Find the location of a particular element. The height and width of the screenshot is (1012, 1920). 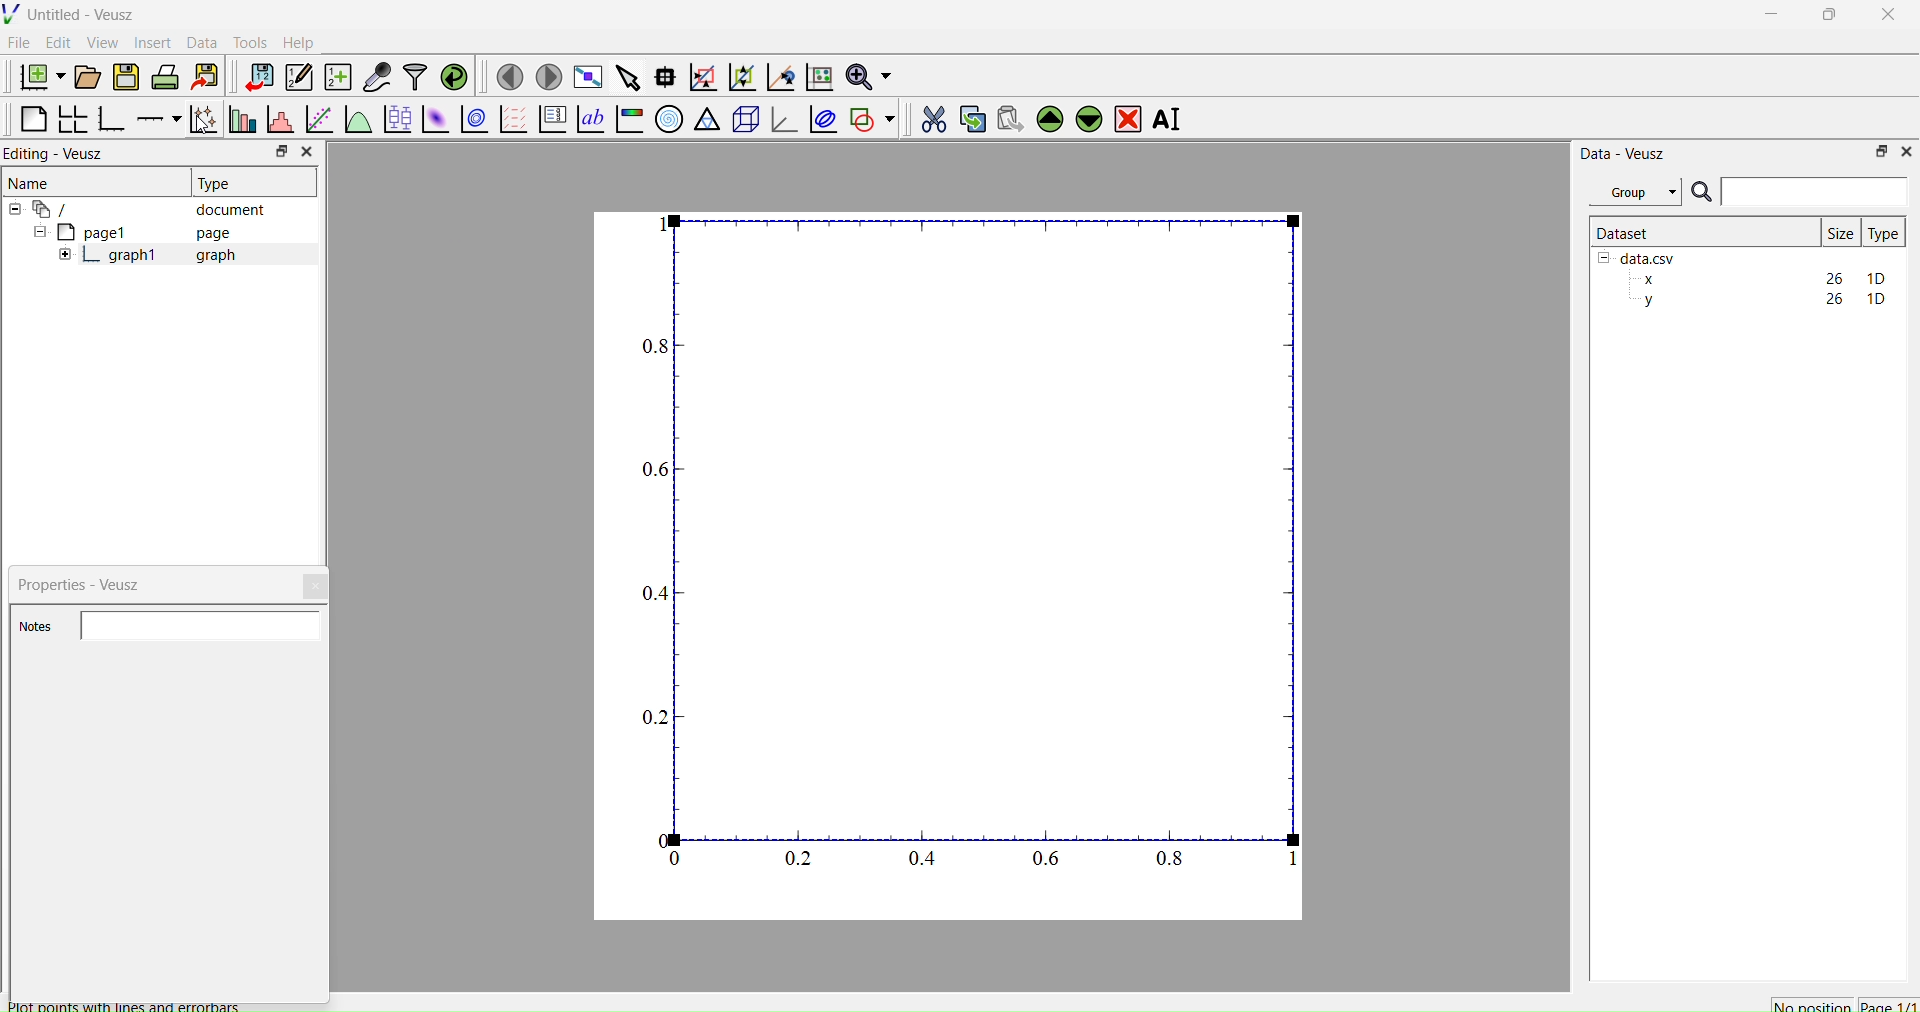

Image color bar is located at coordinates (627, 119).